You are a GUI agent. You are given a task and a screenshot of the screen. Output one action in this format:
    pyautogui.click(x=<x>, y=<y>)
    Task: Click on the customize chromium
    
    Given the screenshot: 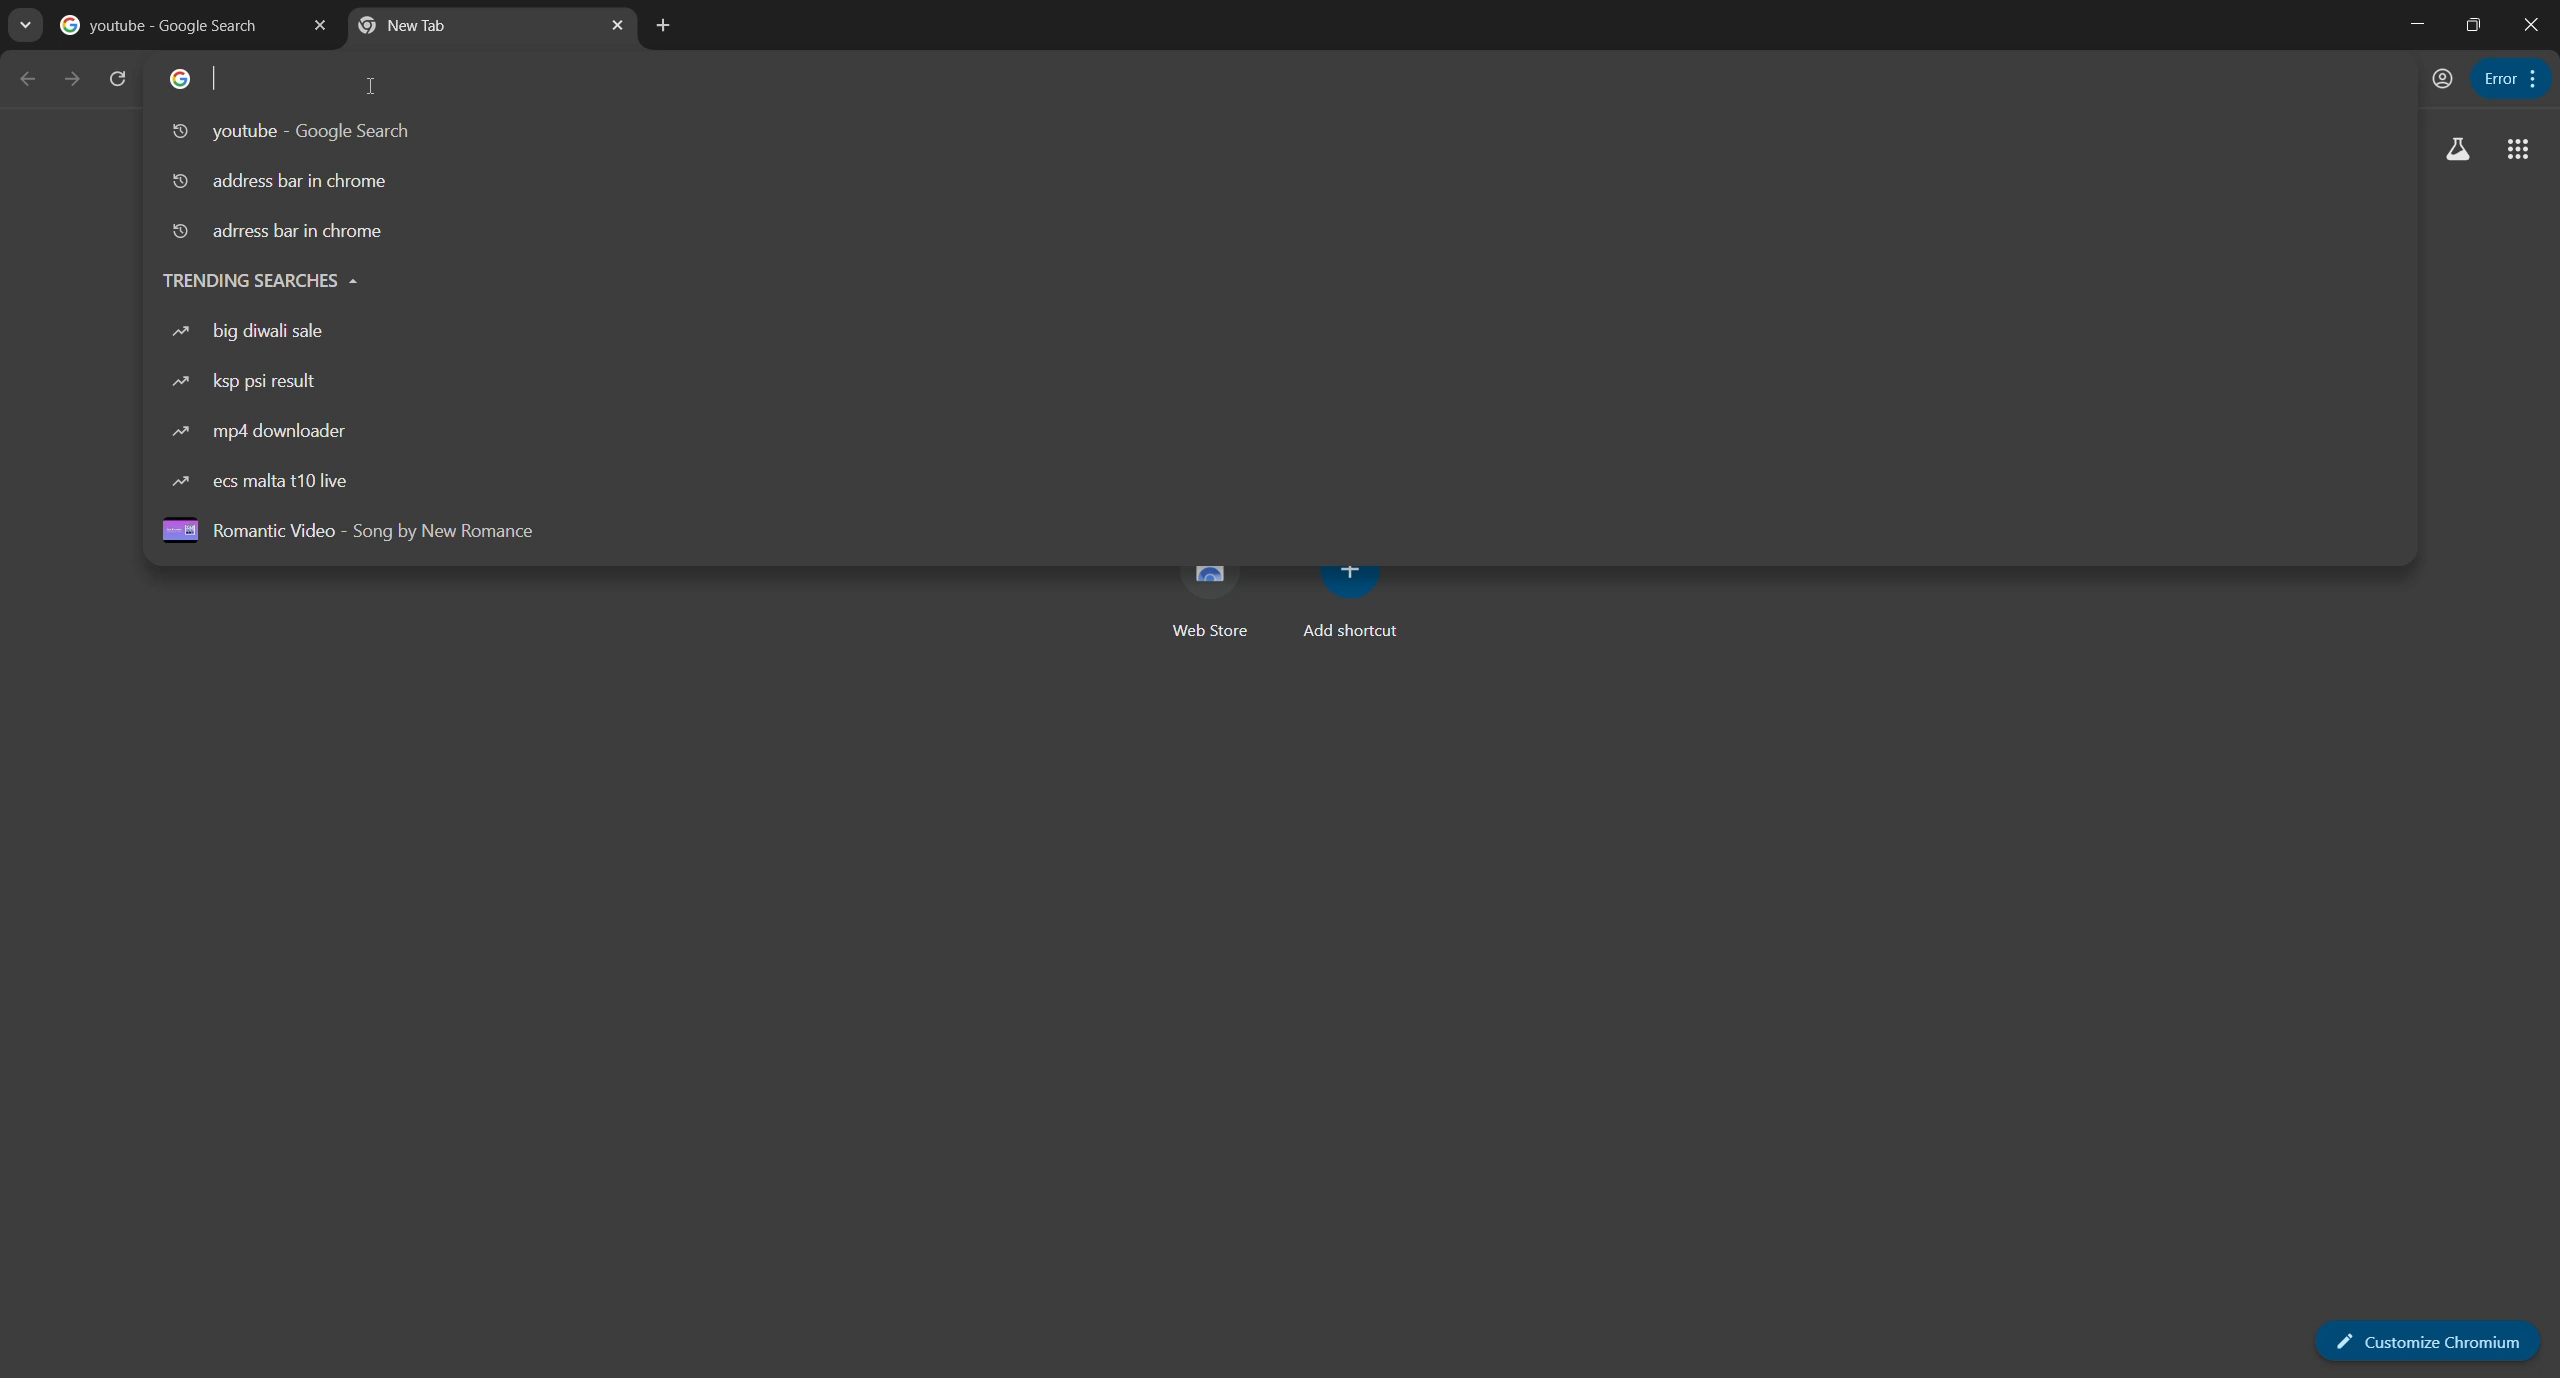 What is the action you would take?
    pyautogui.click(x=2527, y=77)
    